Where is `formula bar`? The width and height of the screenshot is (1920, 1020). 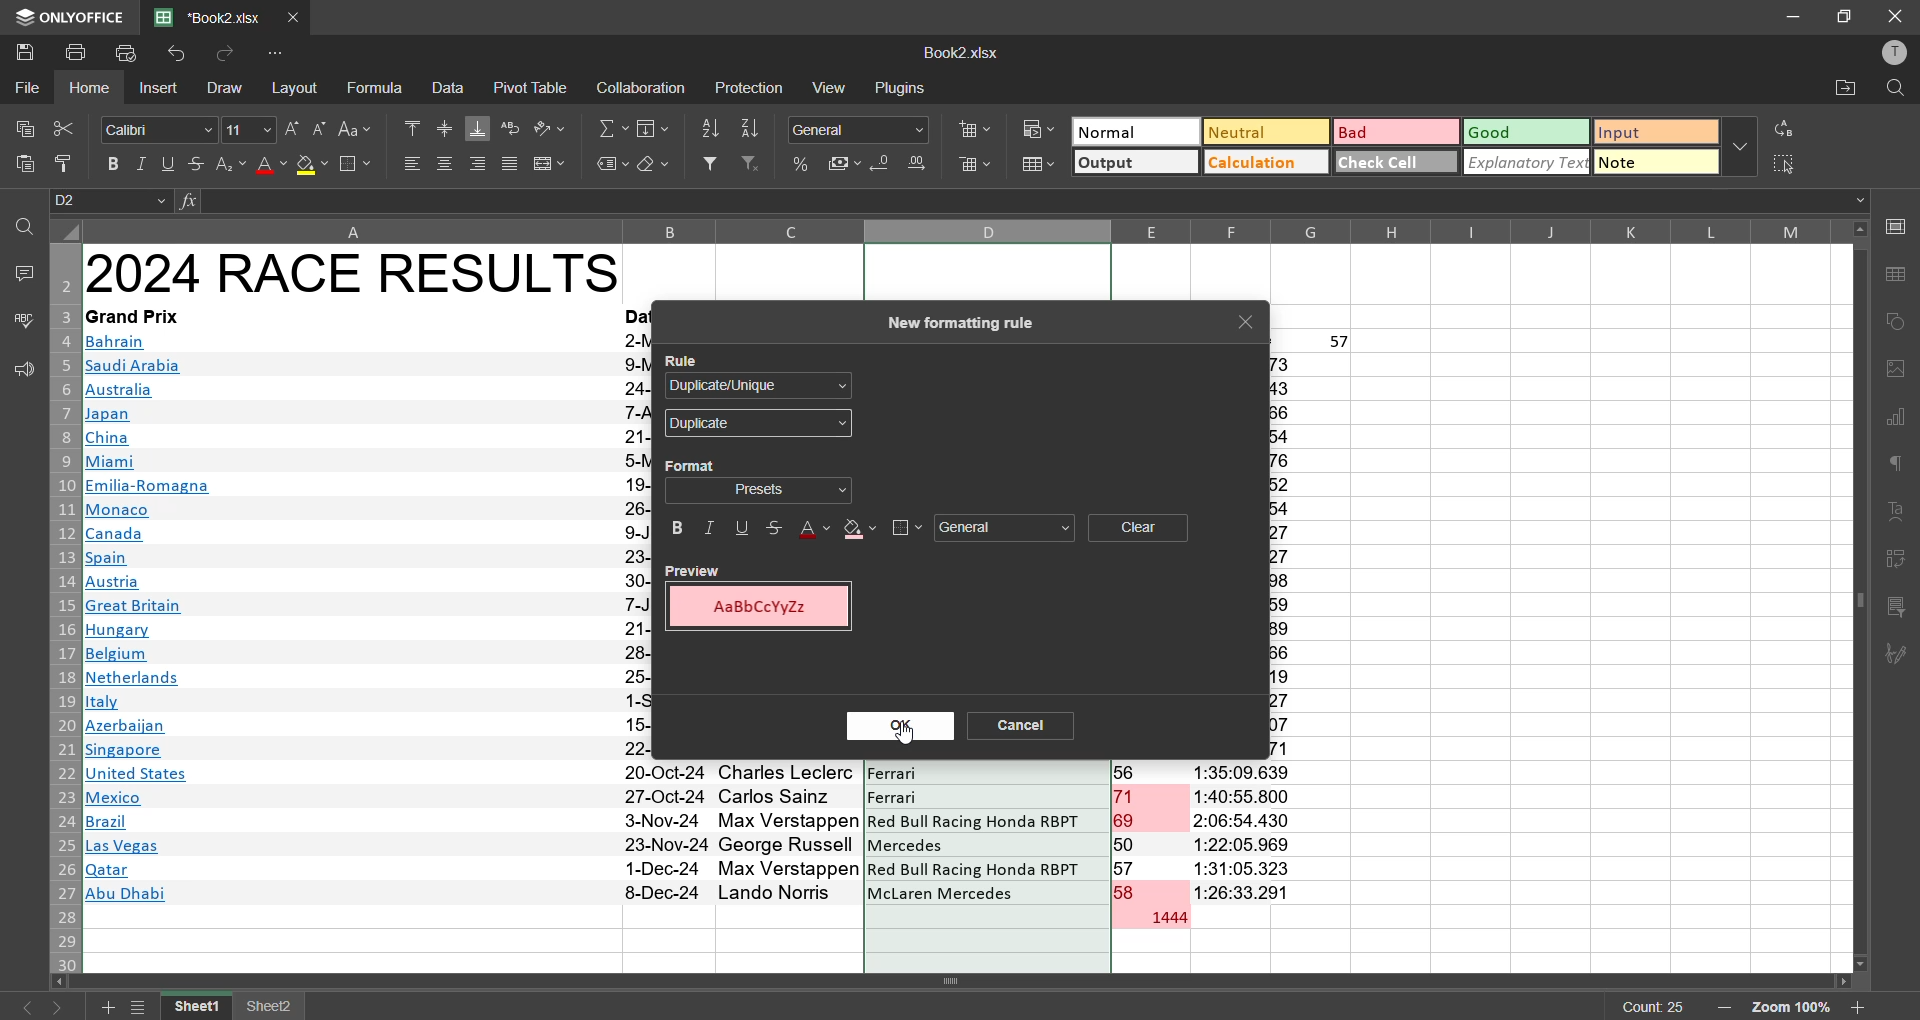
formula bar is located at coordinates (1025, 201).